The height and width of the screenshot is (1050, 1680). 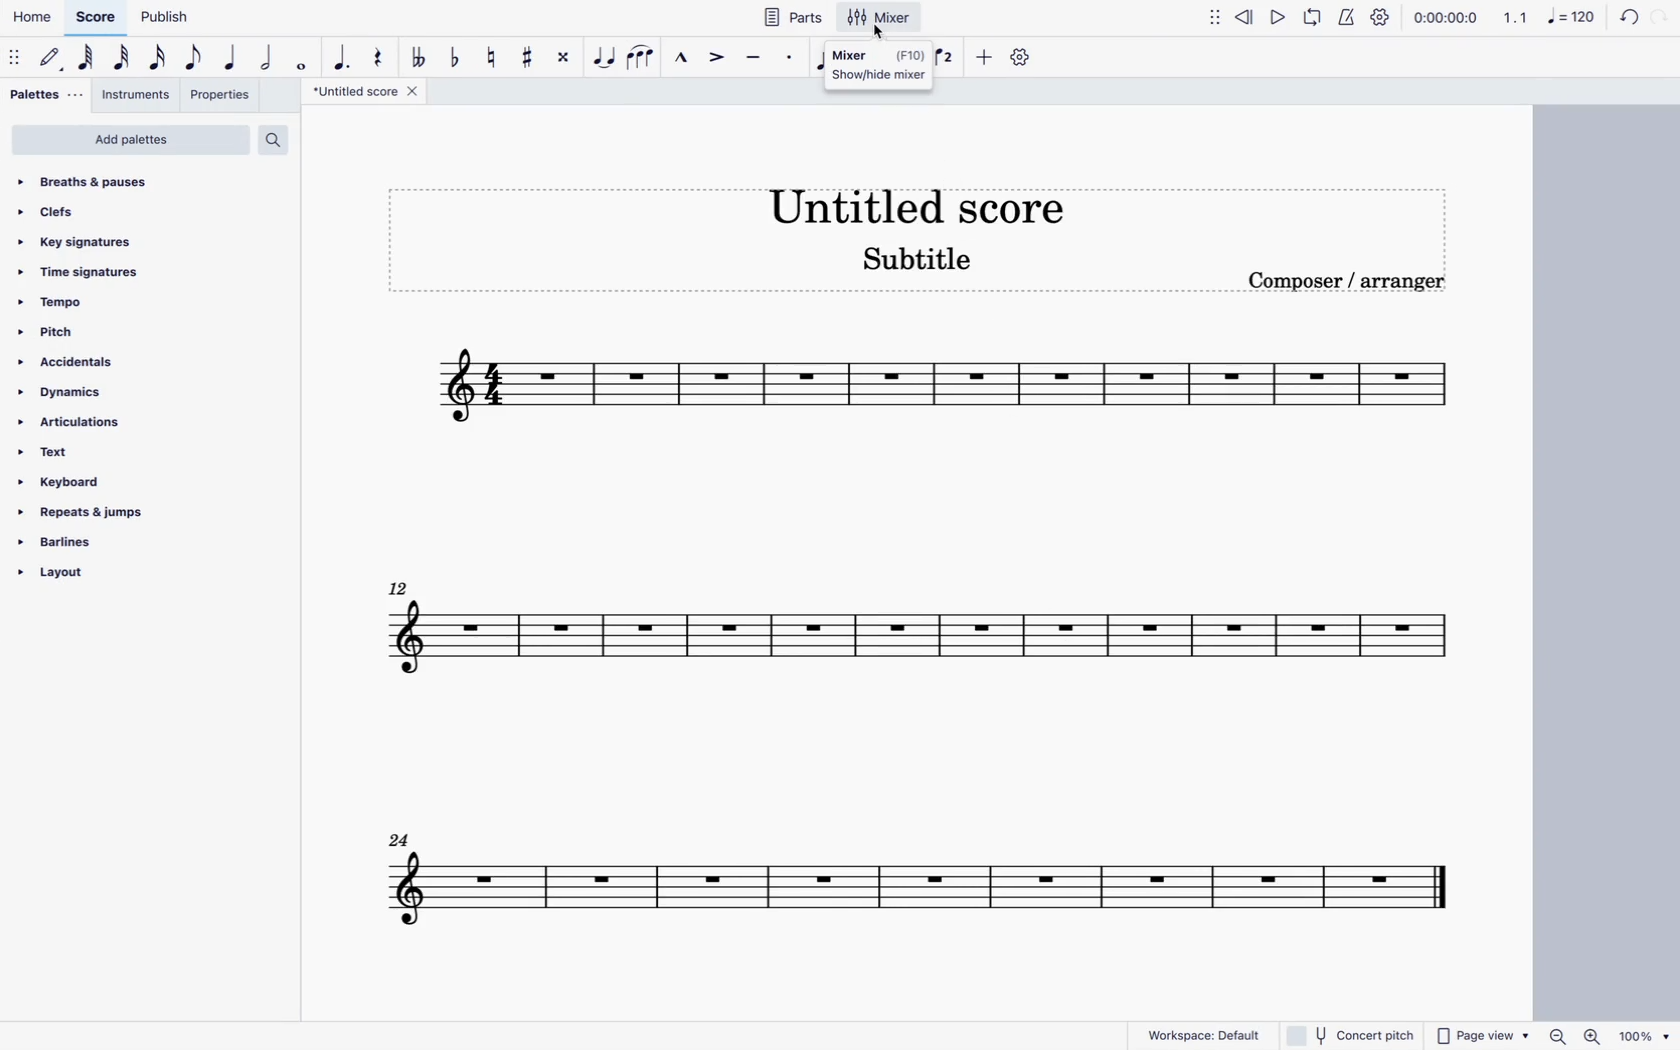 What do you see at coordinates (378, 53) in the screenshot?
I see `rest` at bounding box center [378, 53].